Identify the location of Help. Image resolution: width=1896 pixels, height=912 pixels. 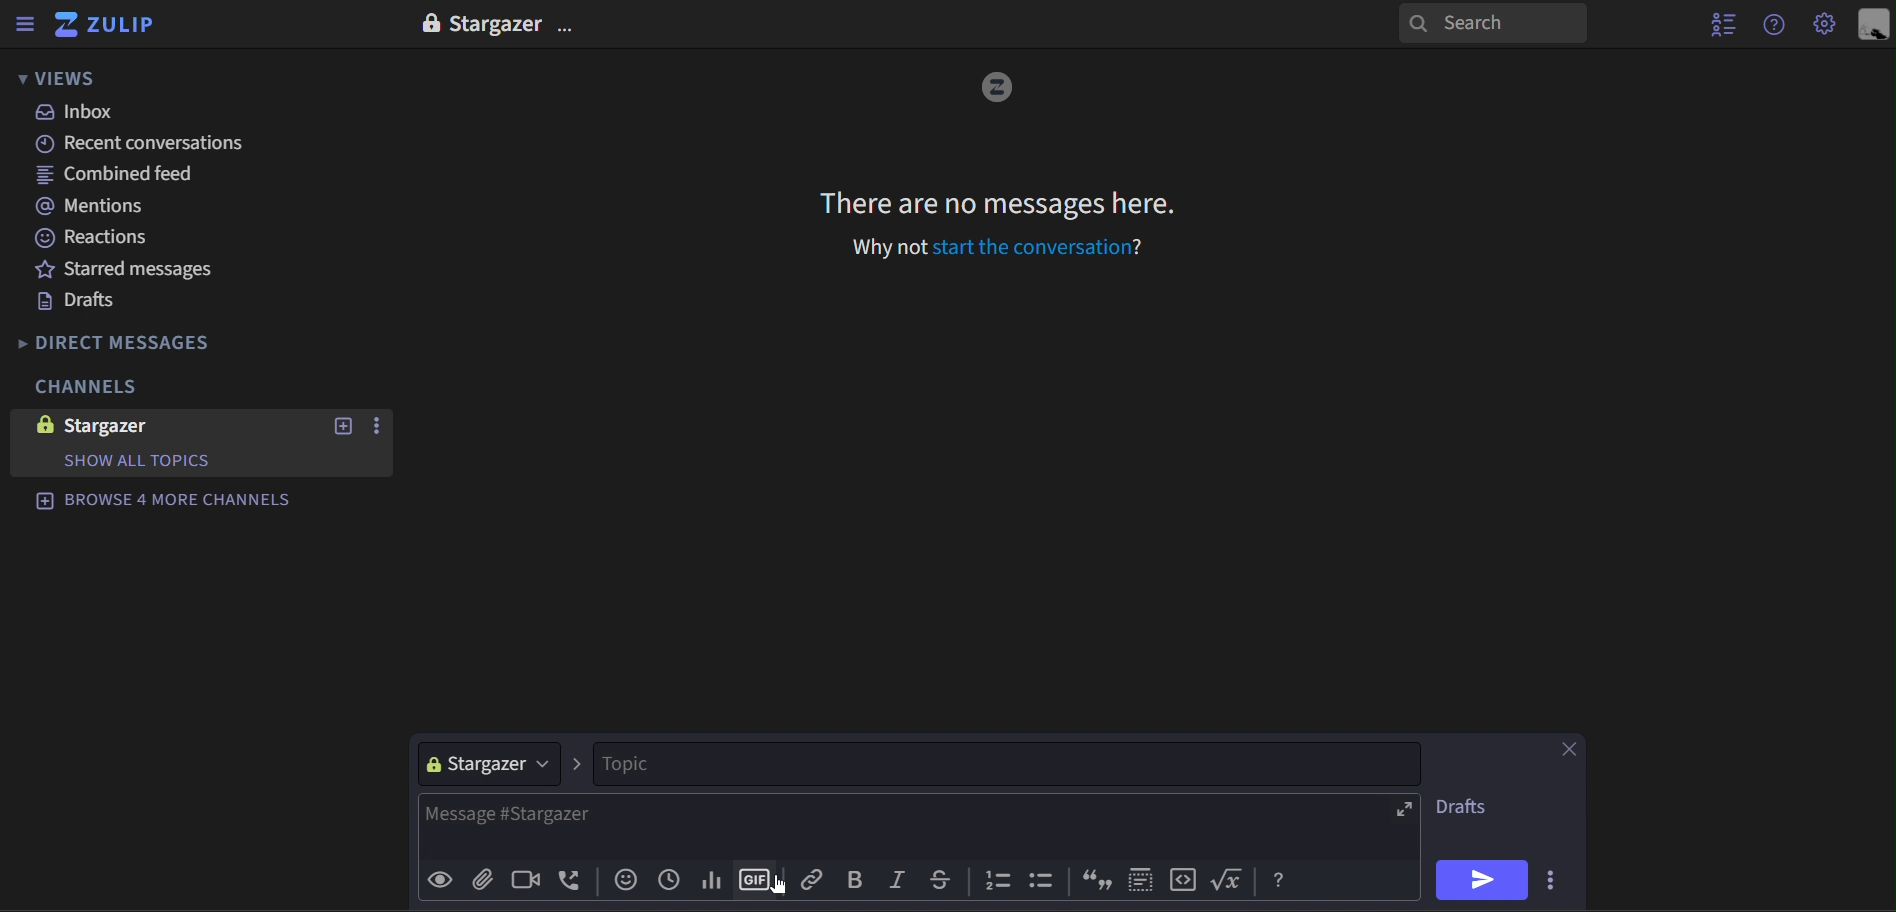
(1282, 879).